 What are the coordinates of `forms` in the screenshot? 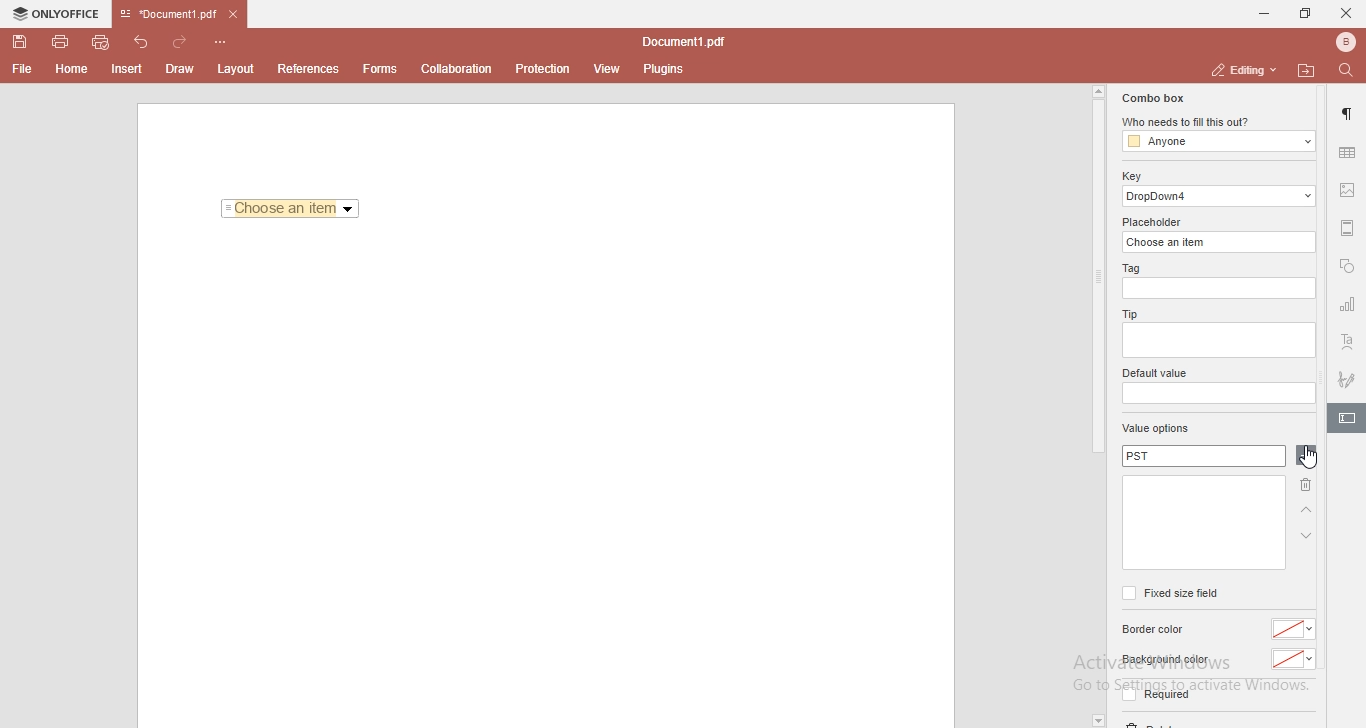 It's located at (380, 69).